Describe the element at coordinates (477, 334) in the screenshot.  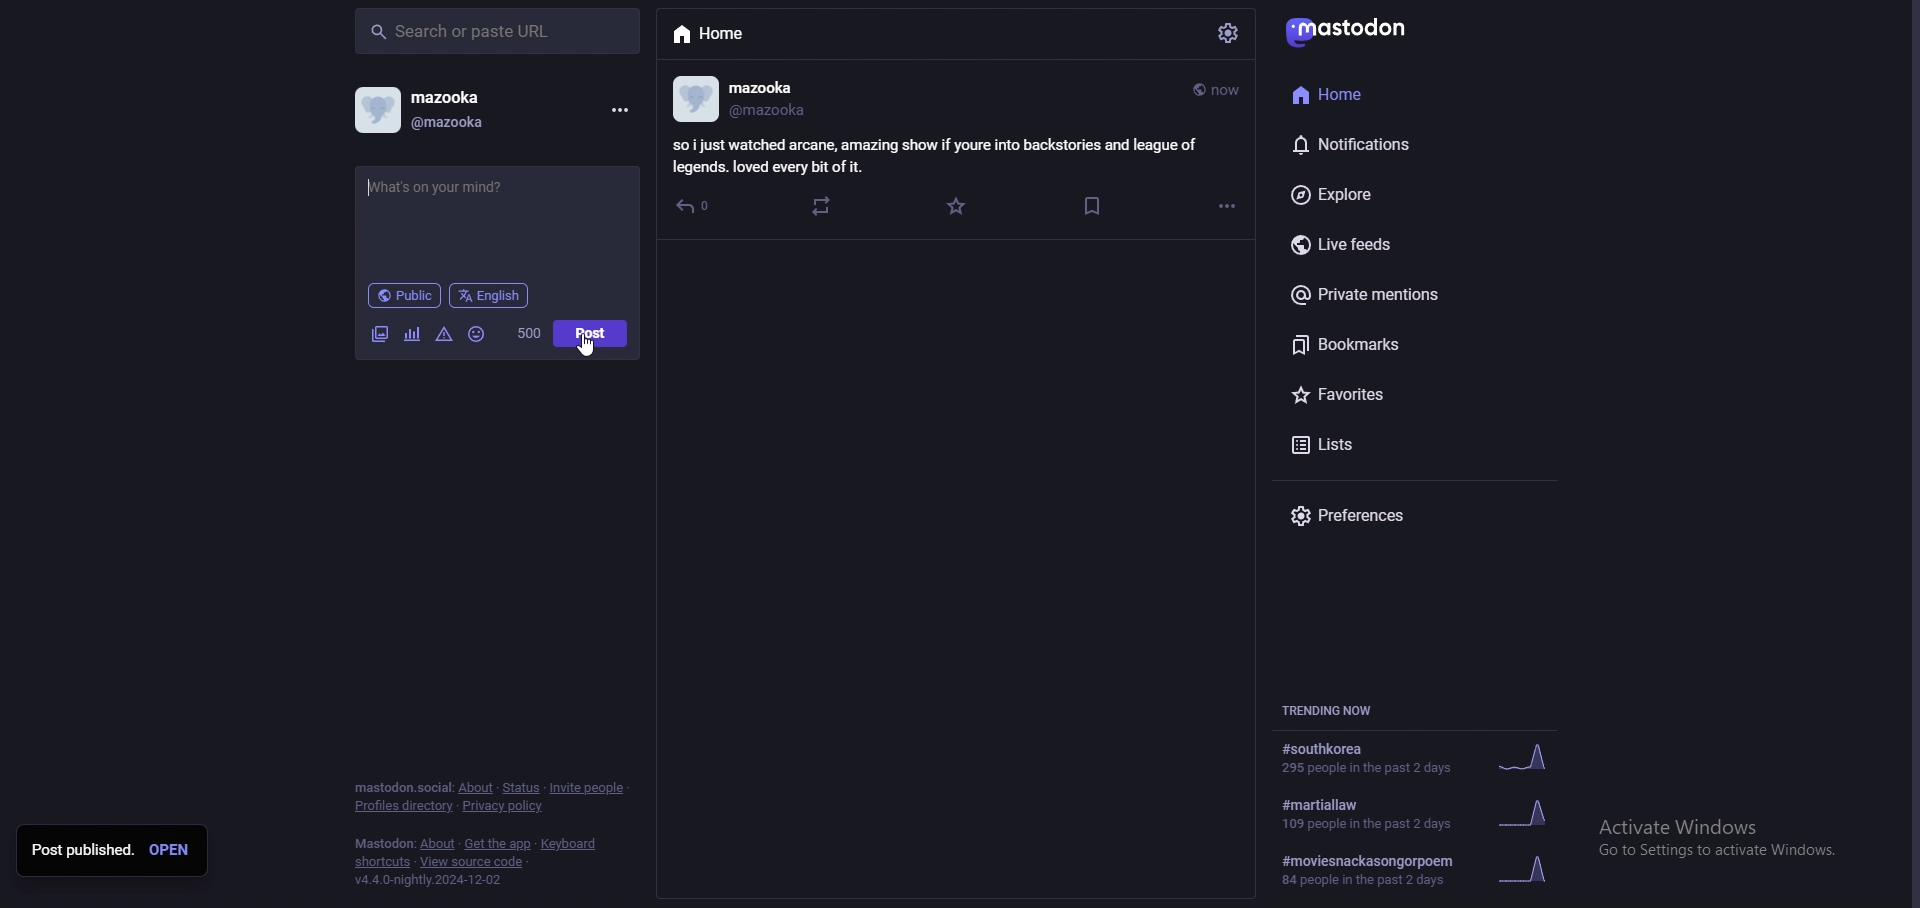
I see `emoji` at that location.